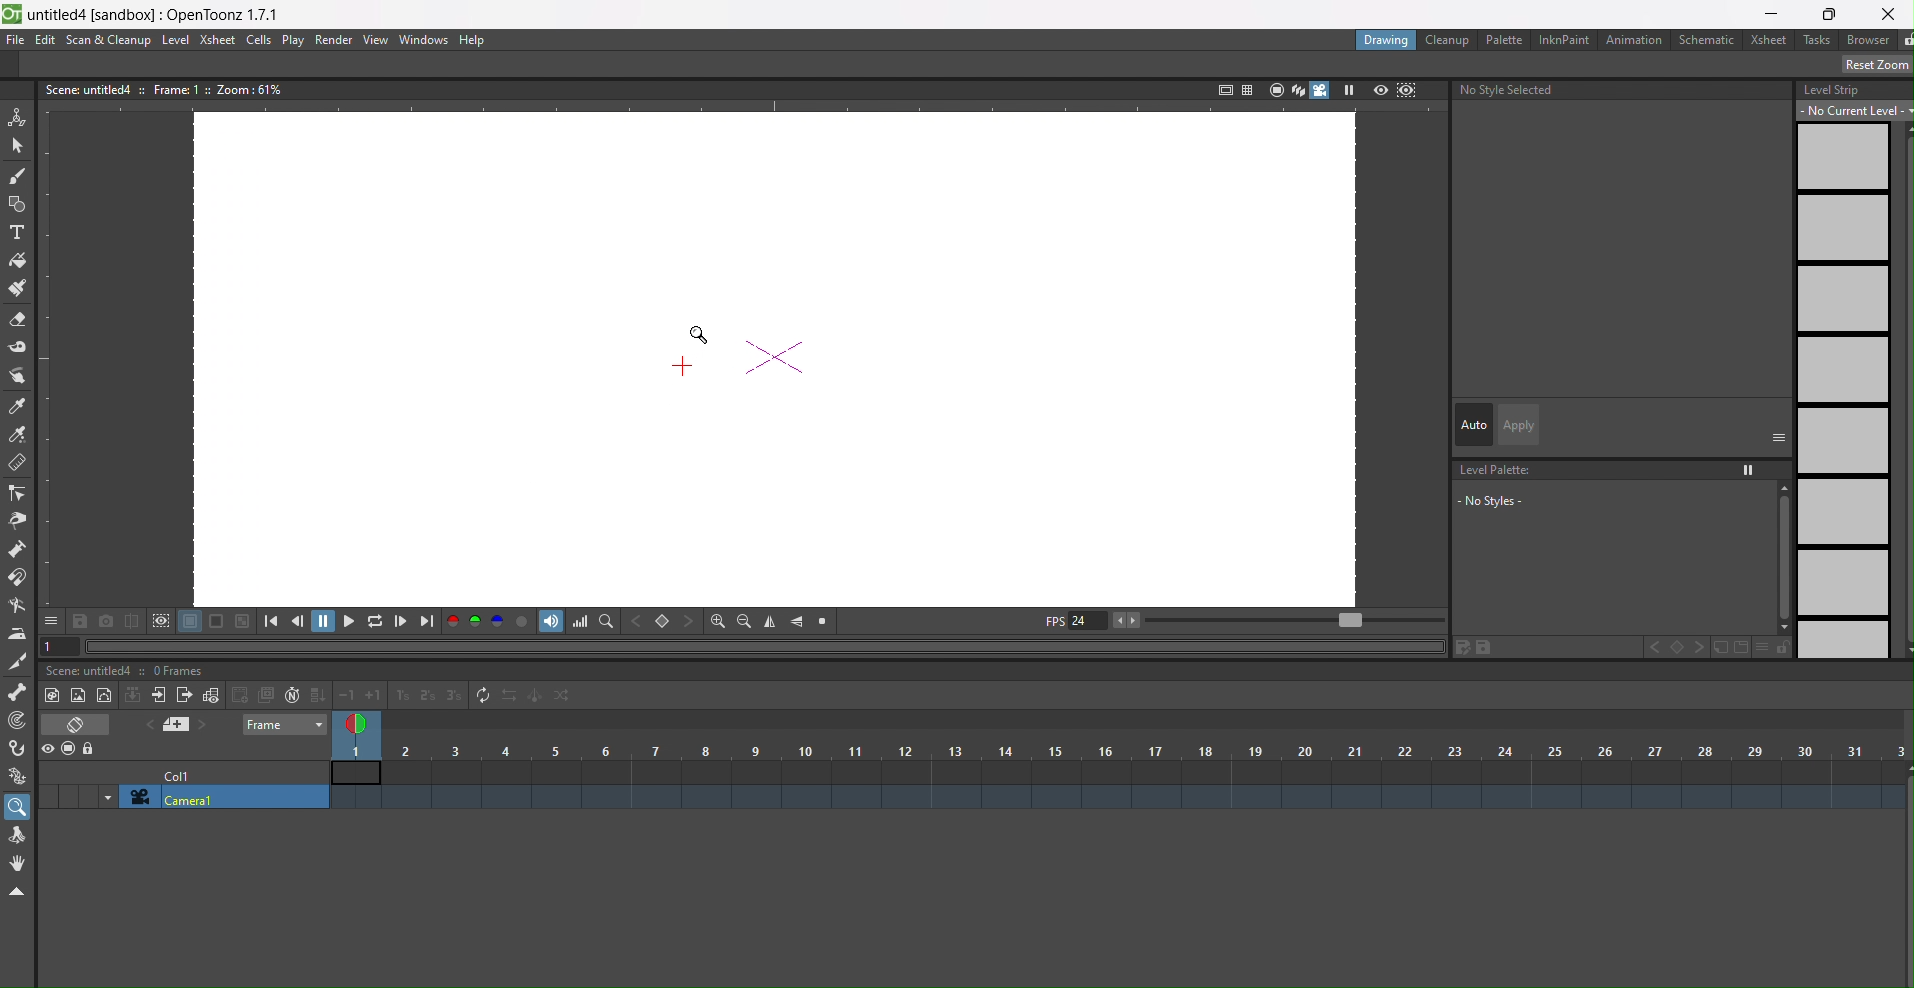  I want to click on tasks, so click(1819, 41).